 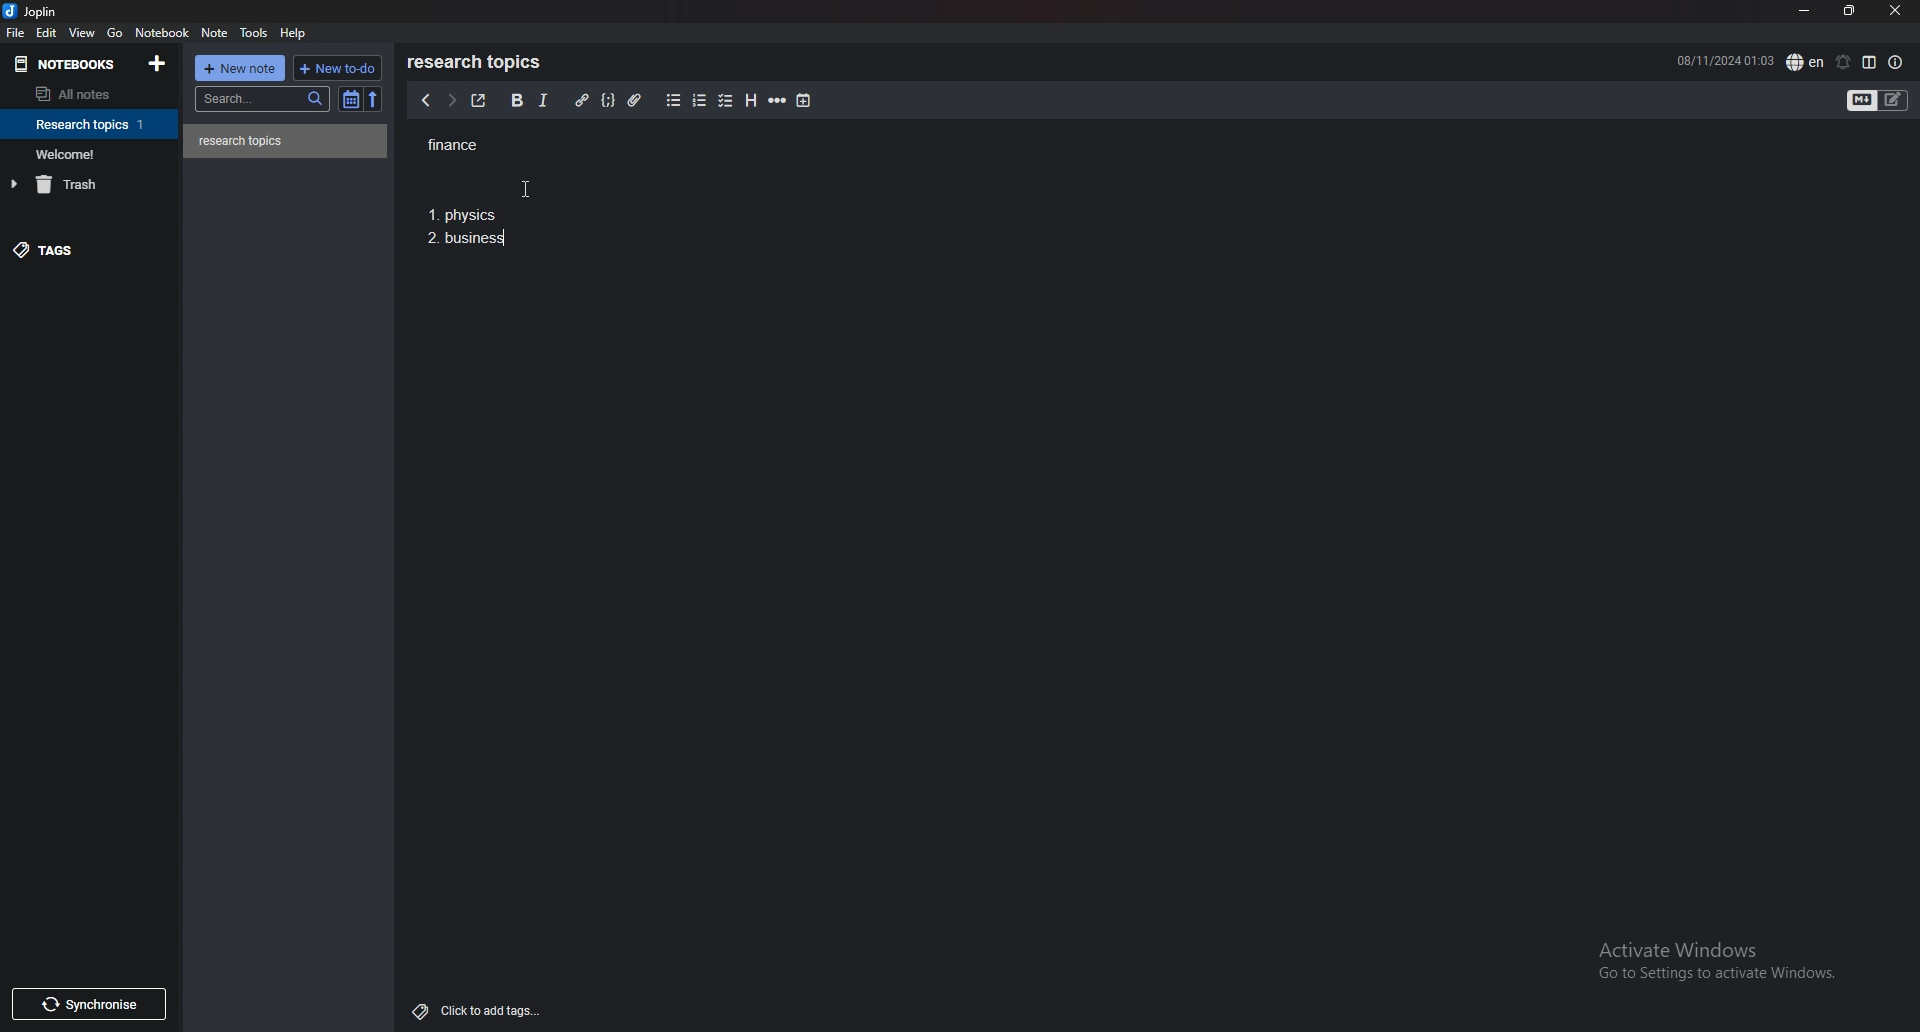 I want to click on next, so click(x=449, y=102).